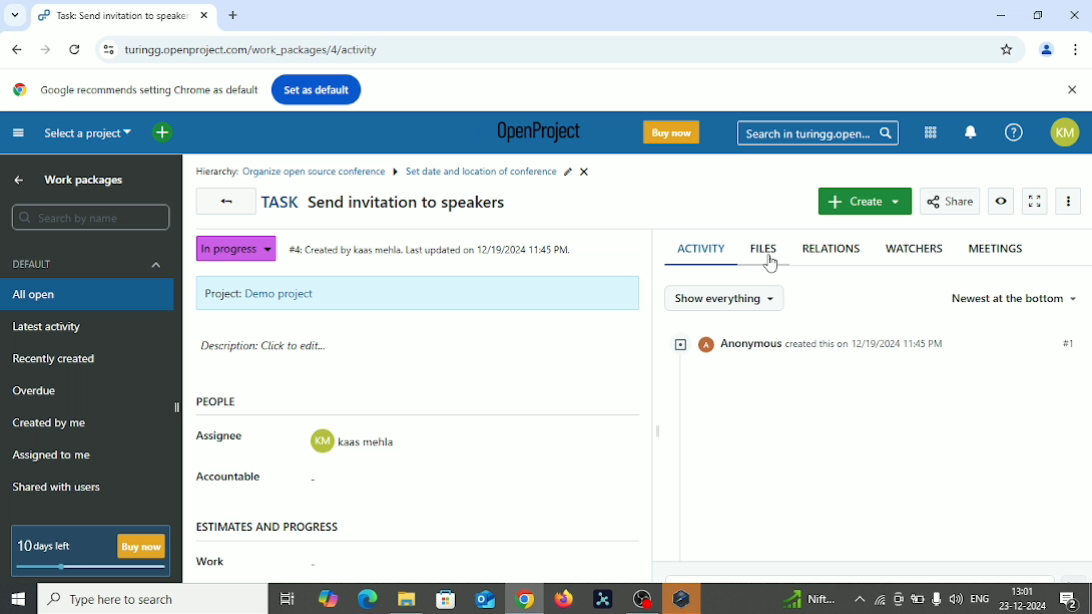 The width and height of the screenshot is (1092, 614). Describe the element at coordinates (1013, 298) in the screenshot. I see `Newest at the bottom` at that location.